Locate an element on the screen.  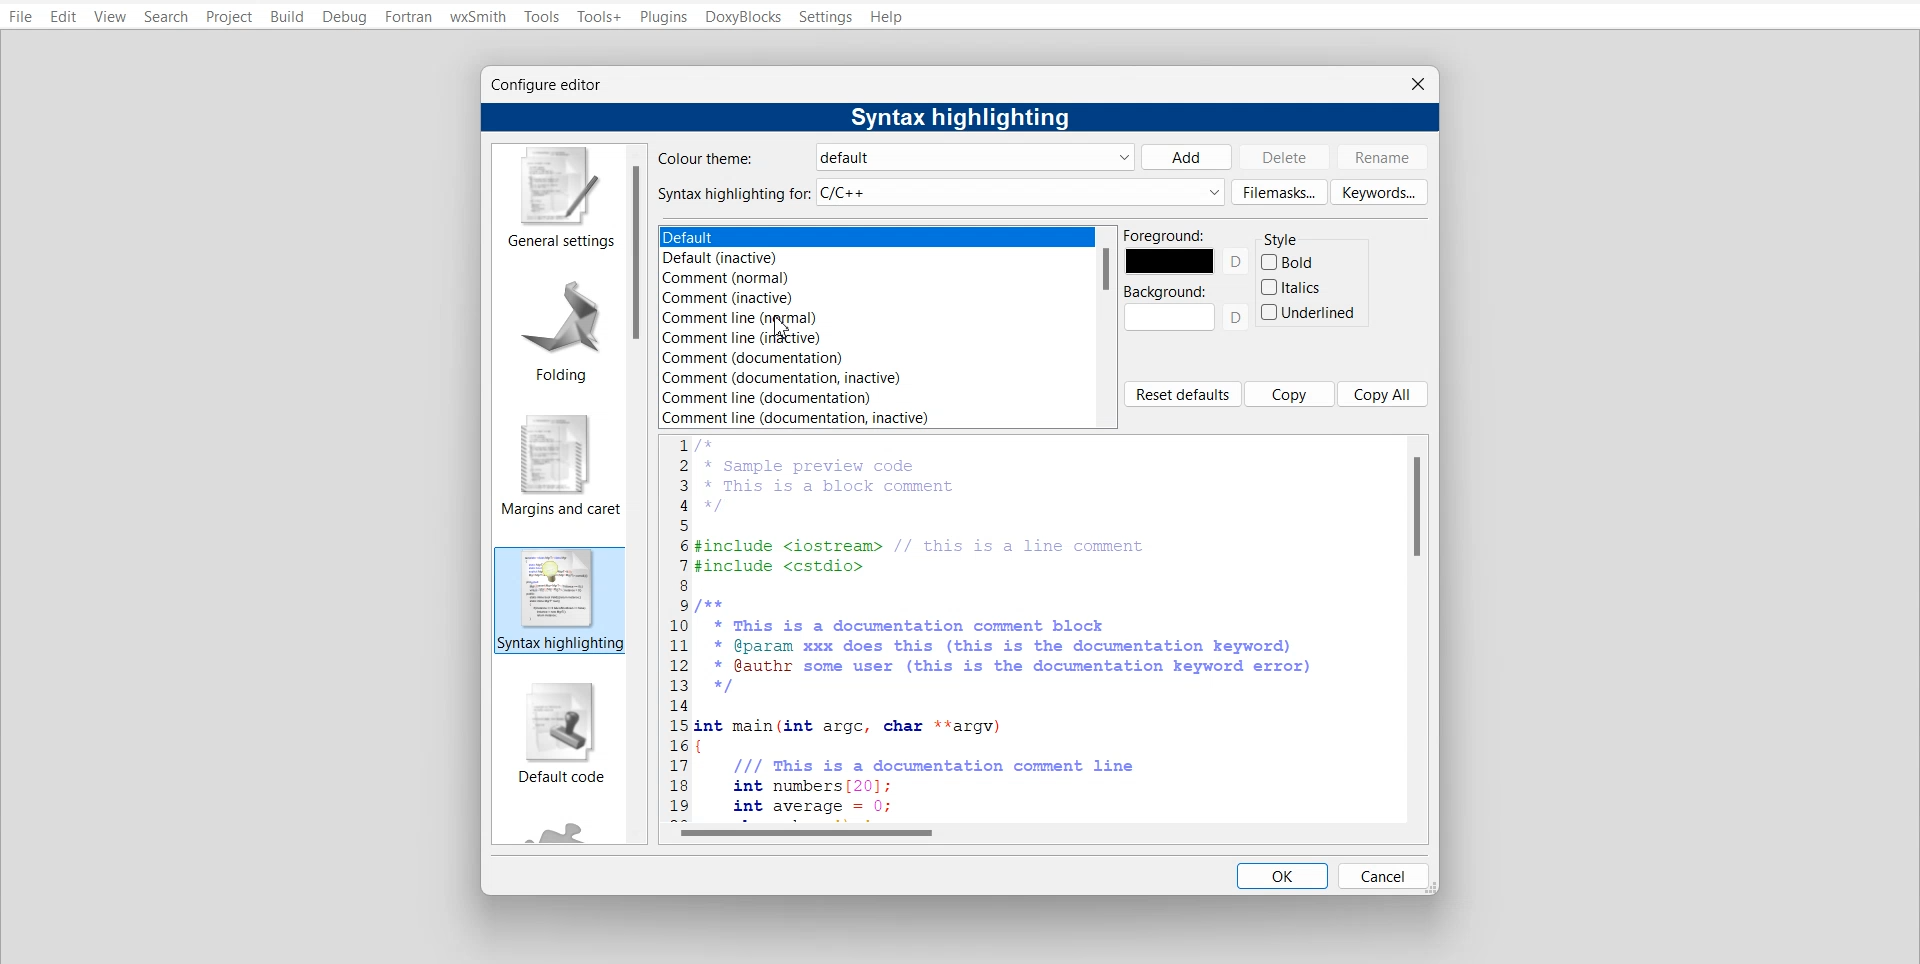
Background is located at coordinates (1187, 308).